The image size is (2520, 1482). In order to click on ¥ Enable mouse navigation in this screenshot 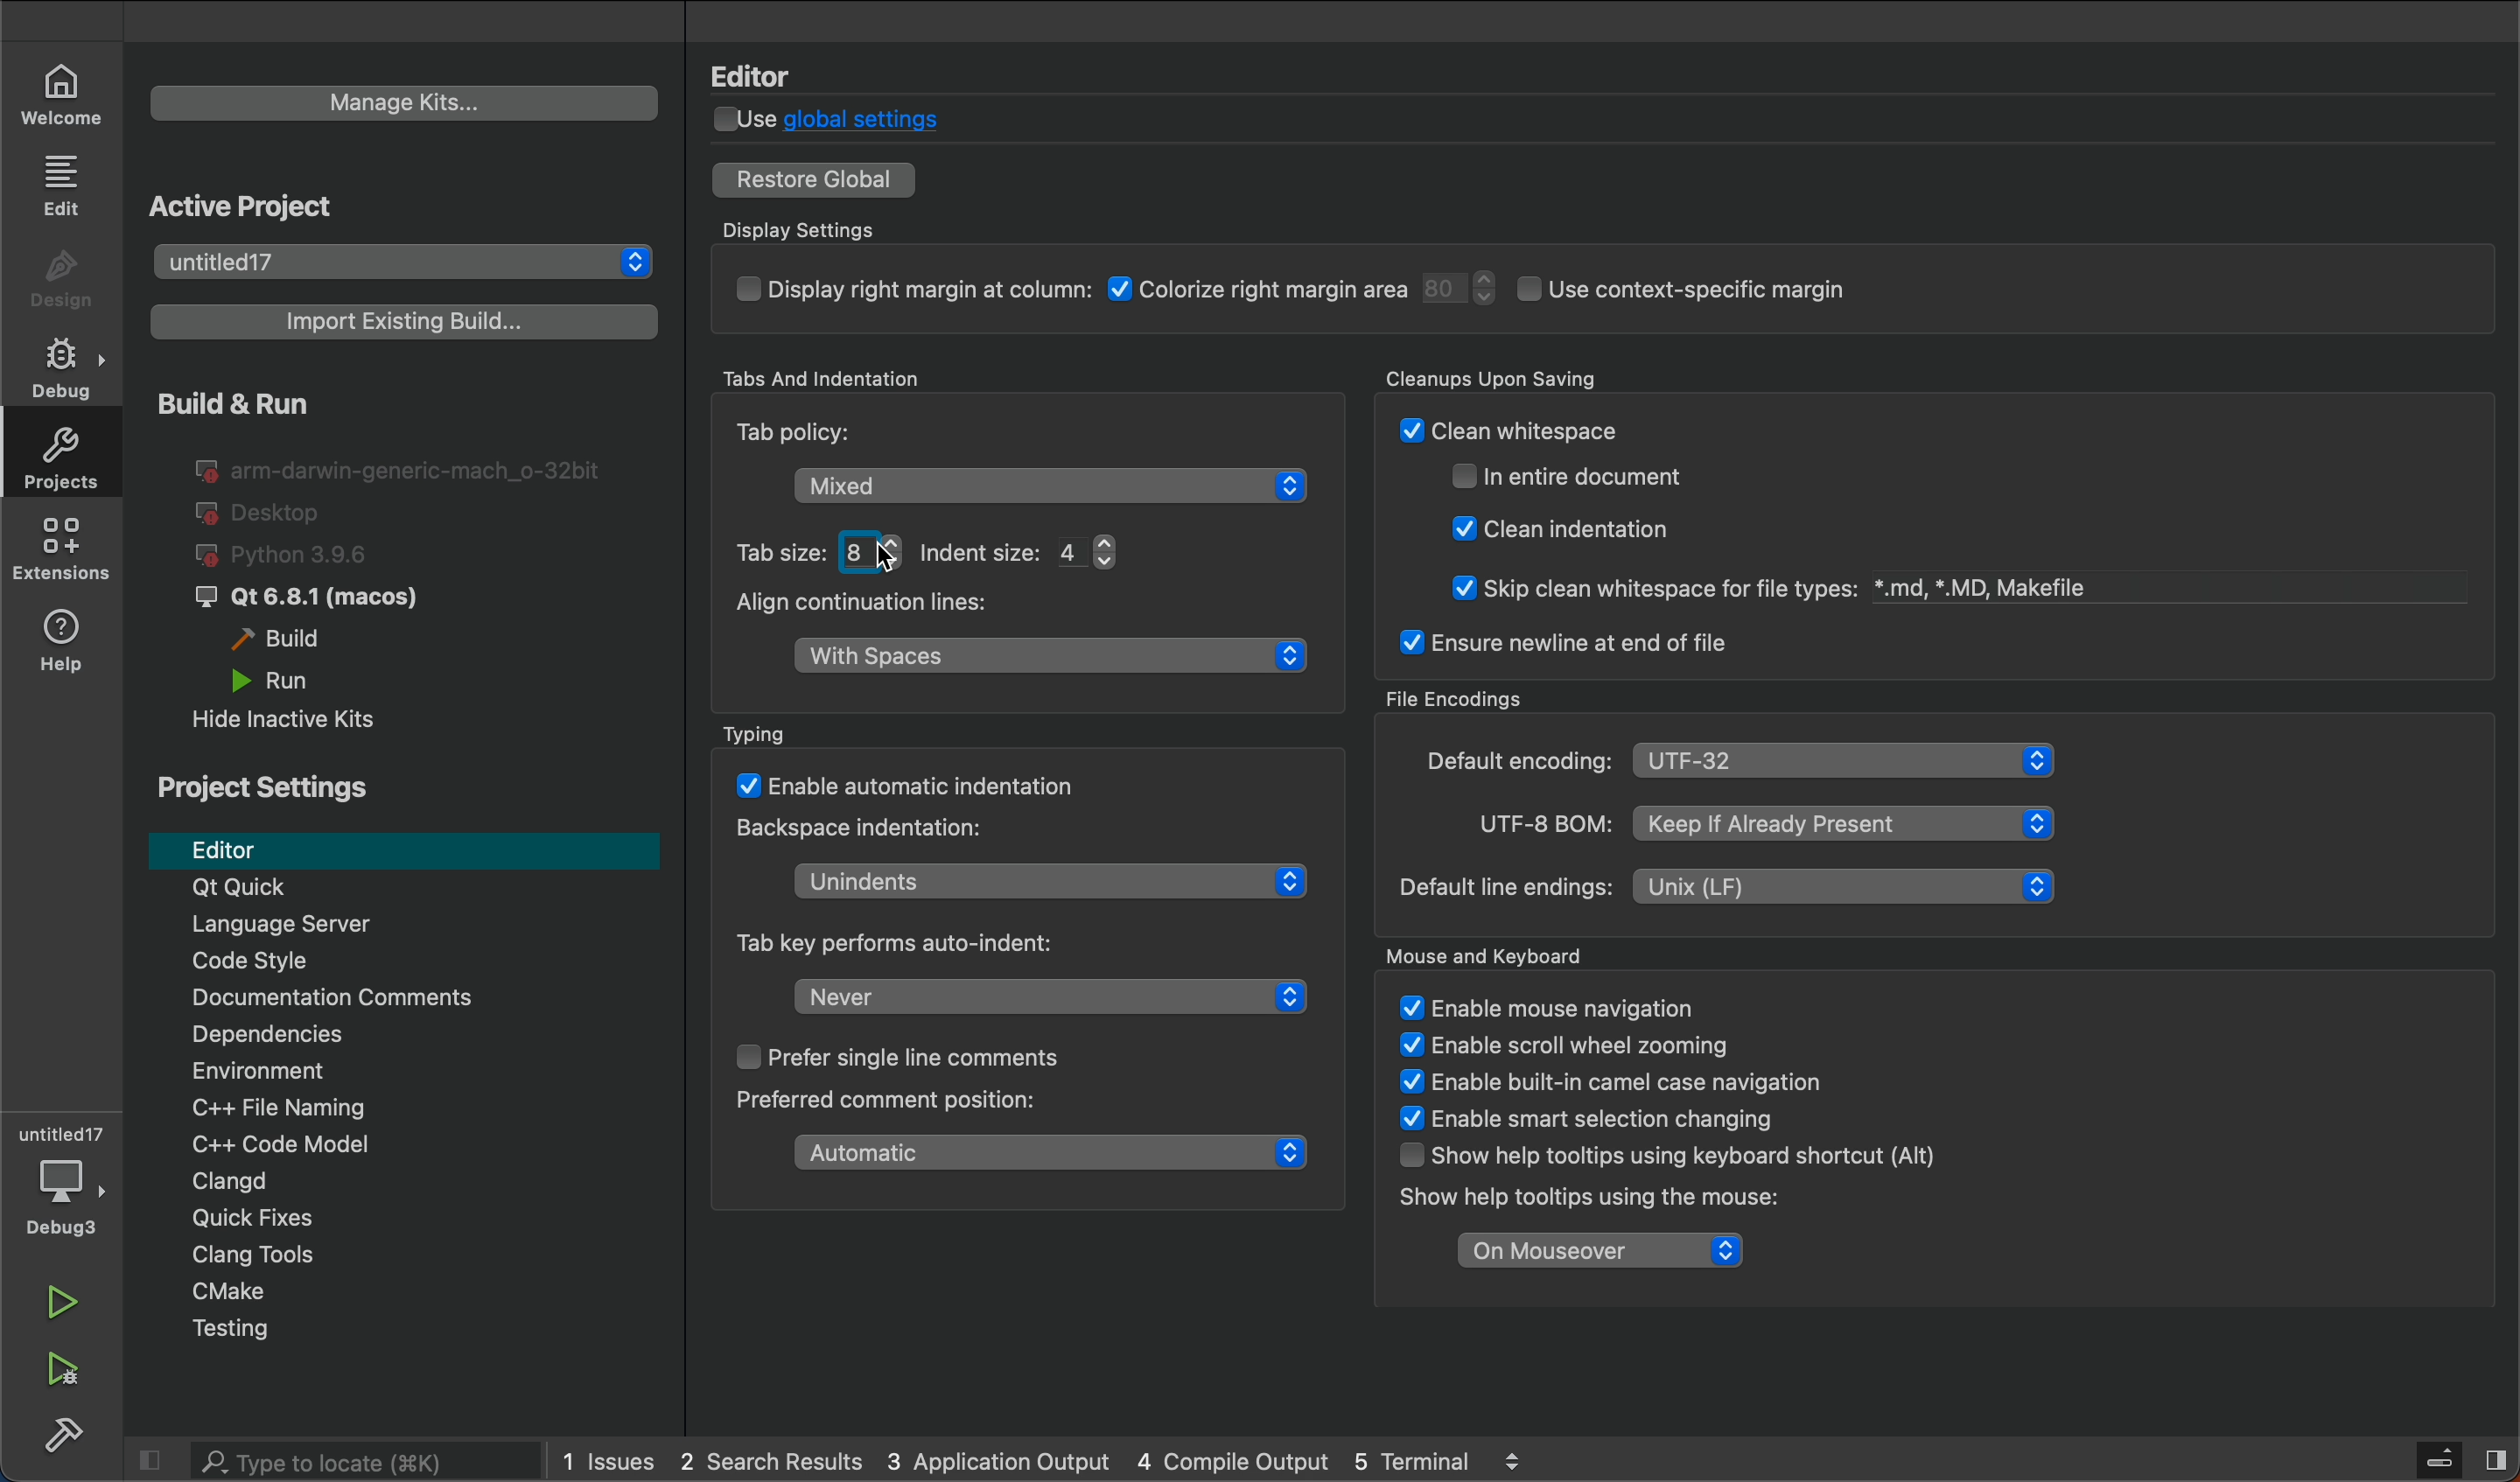, I will do `click(1547, 1007)`.